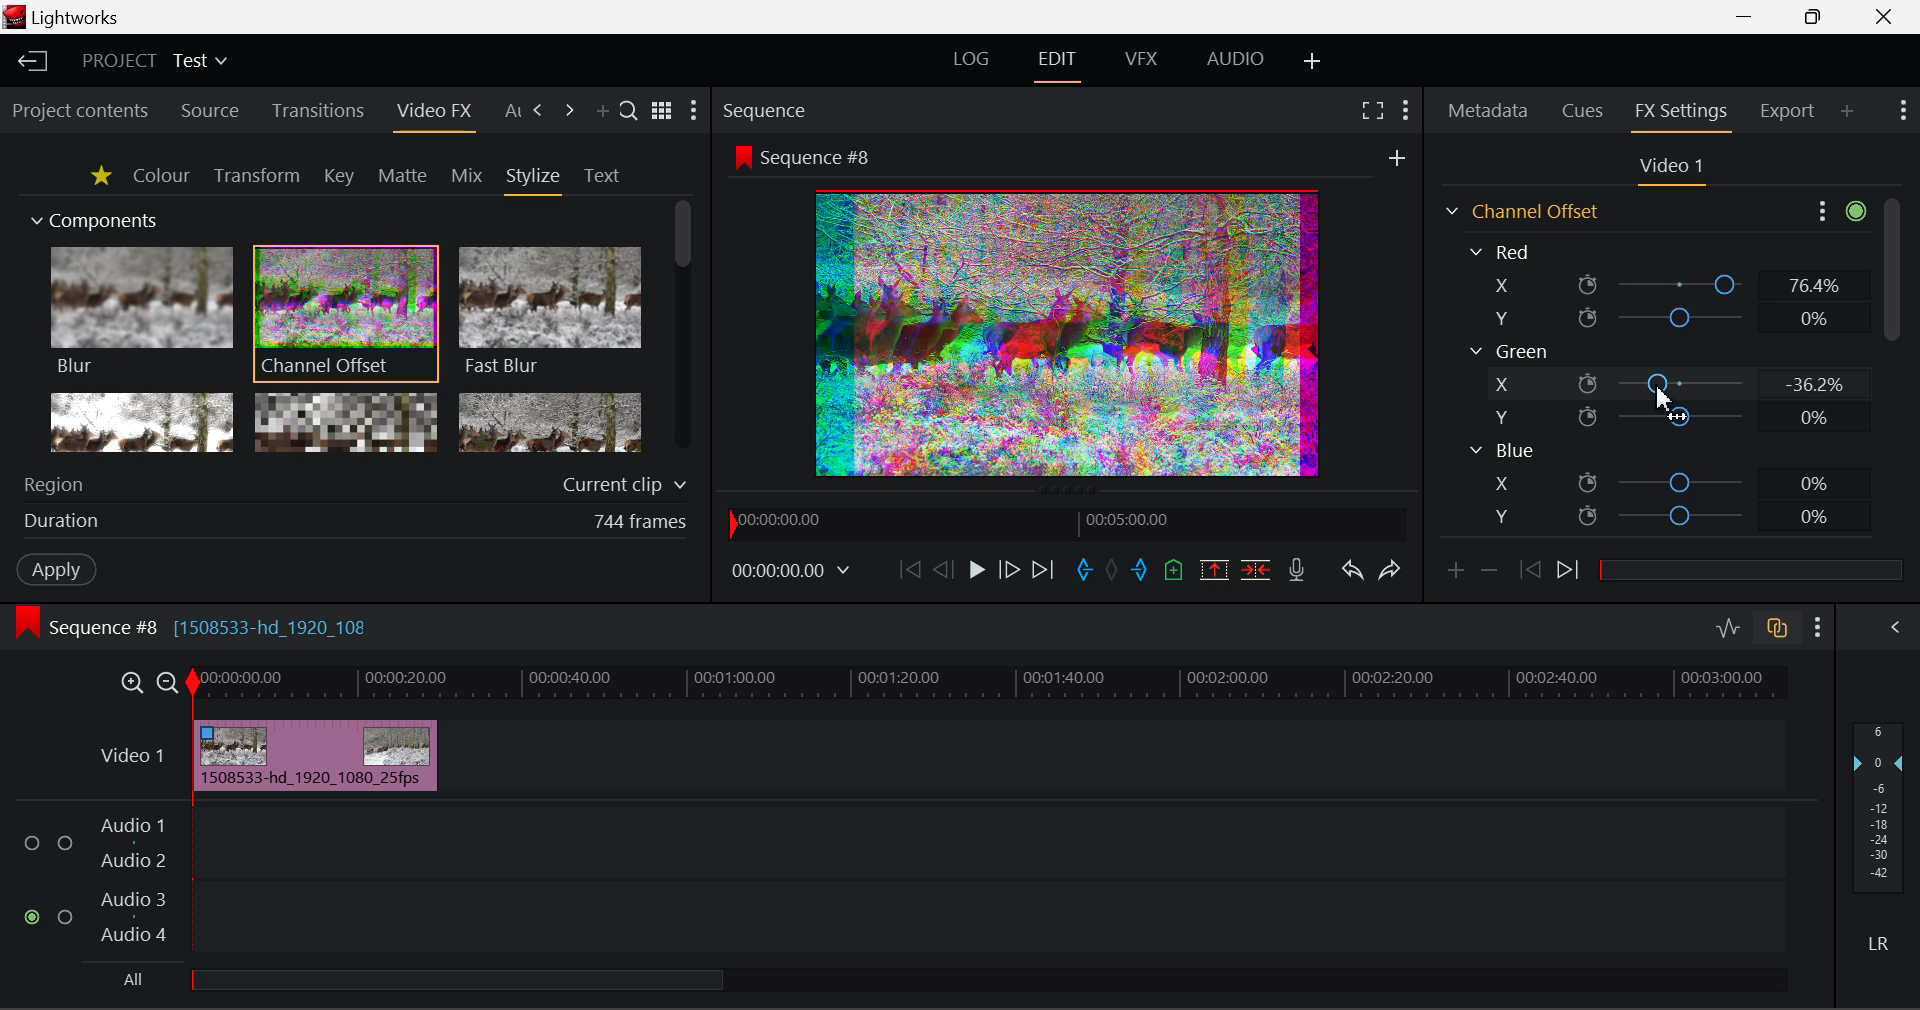 Image resolution: width=1920 pixels, height=1010 pixels. I want to click on Scroll Bar, so click(680, 325).